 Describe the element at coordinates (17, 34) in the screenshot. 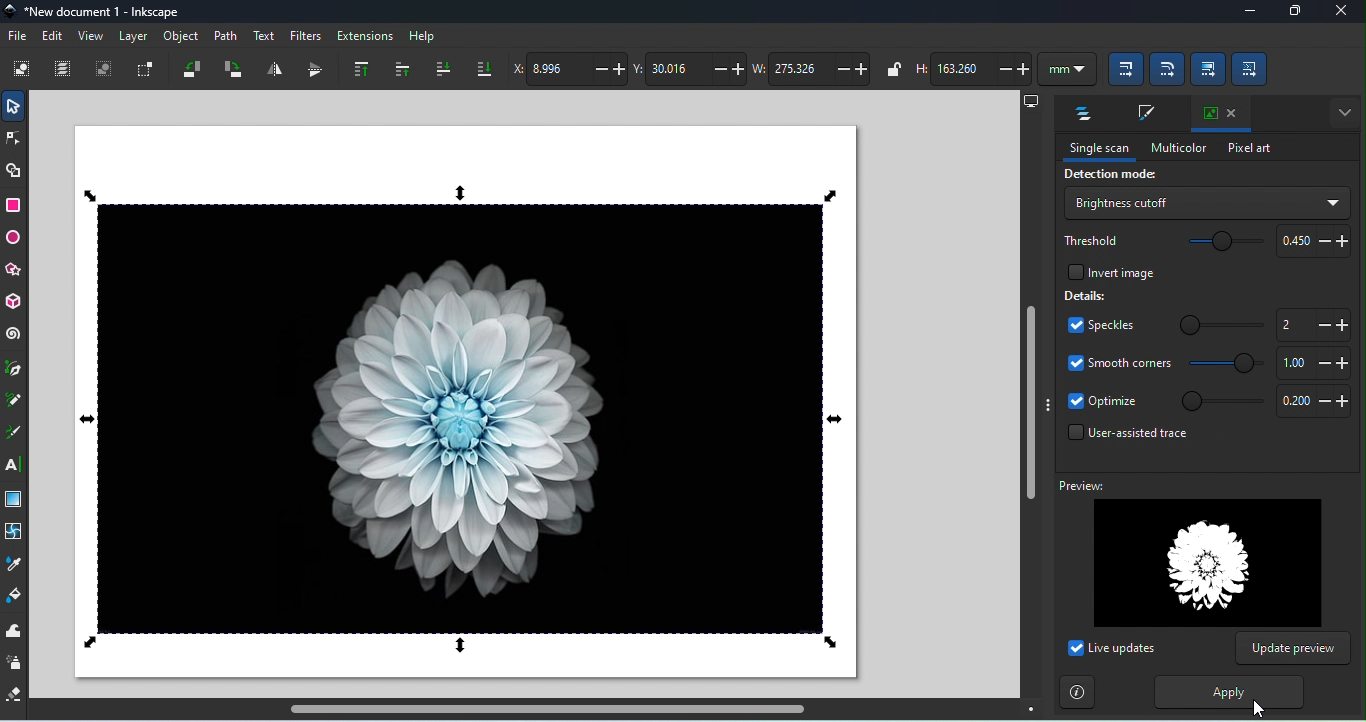

I see `File` at that location.